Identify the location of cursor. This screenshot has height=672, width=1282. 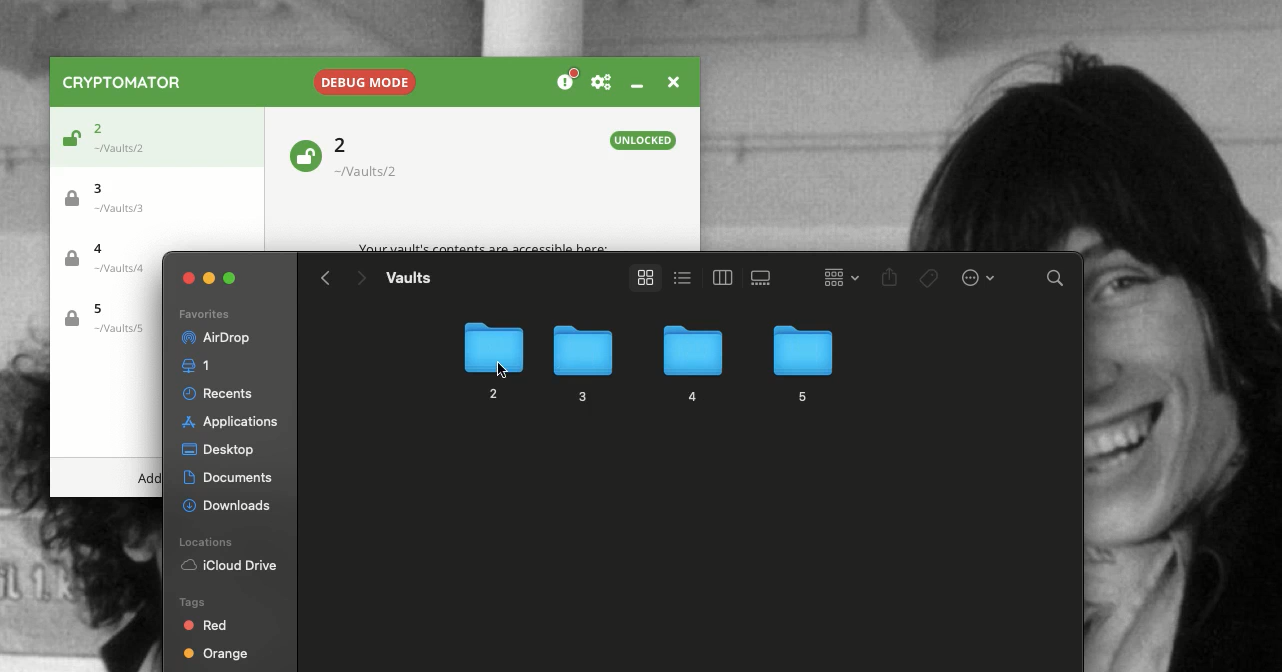
(502, 366).